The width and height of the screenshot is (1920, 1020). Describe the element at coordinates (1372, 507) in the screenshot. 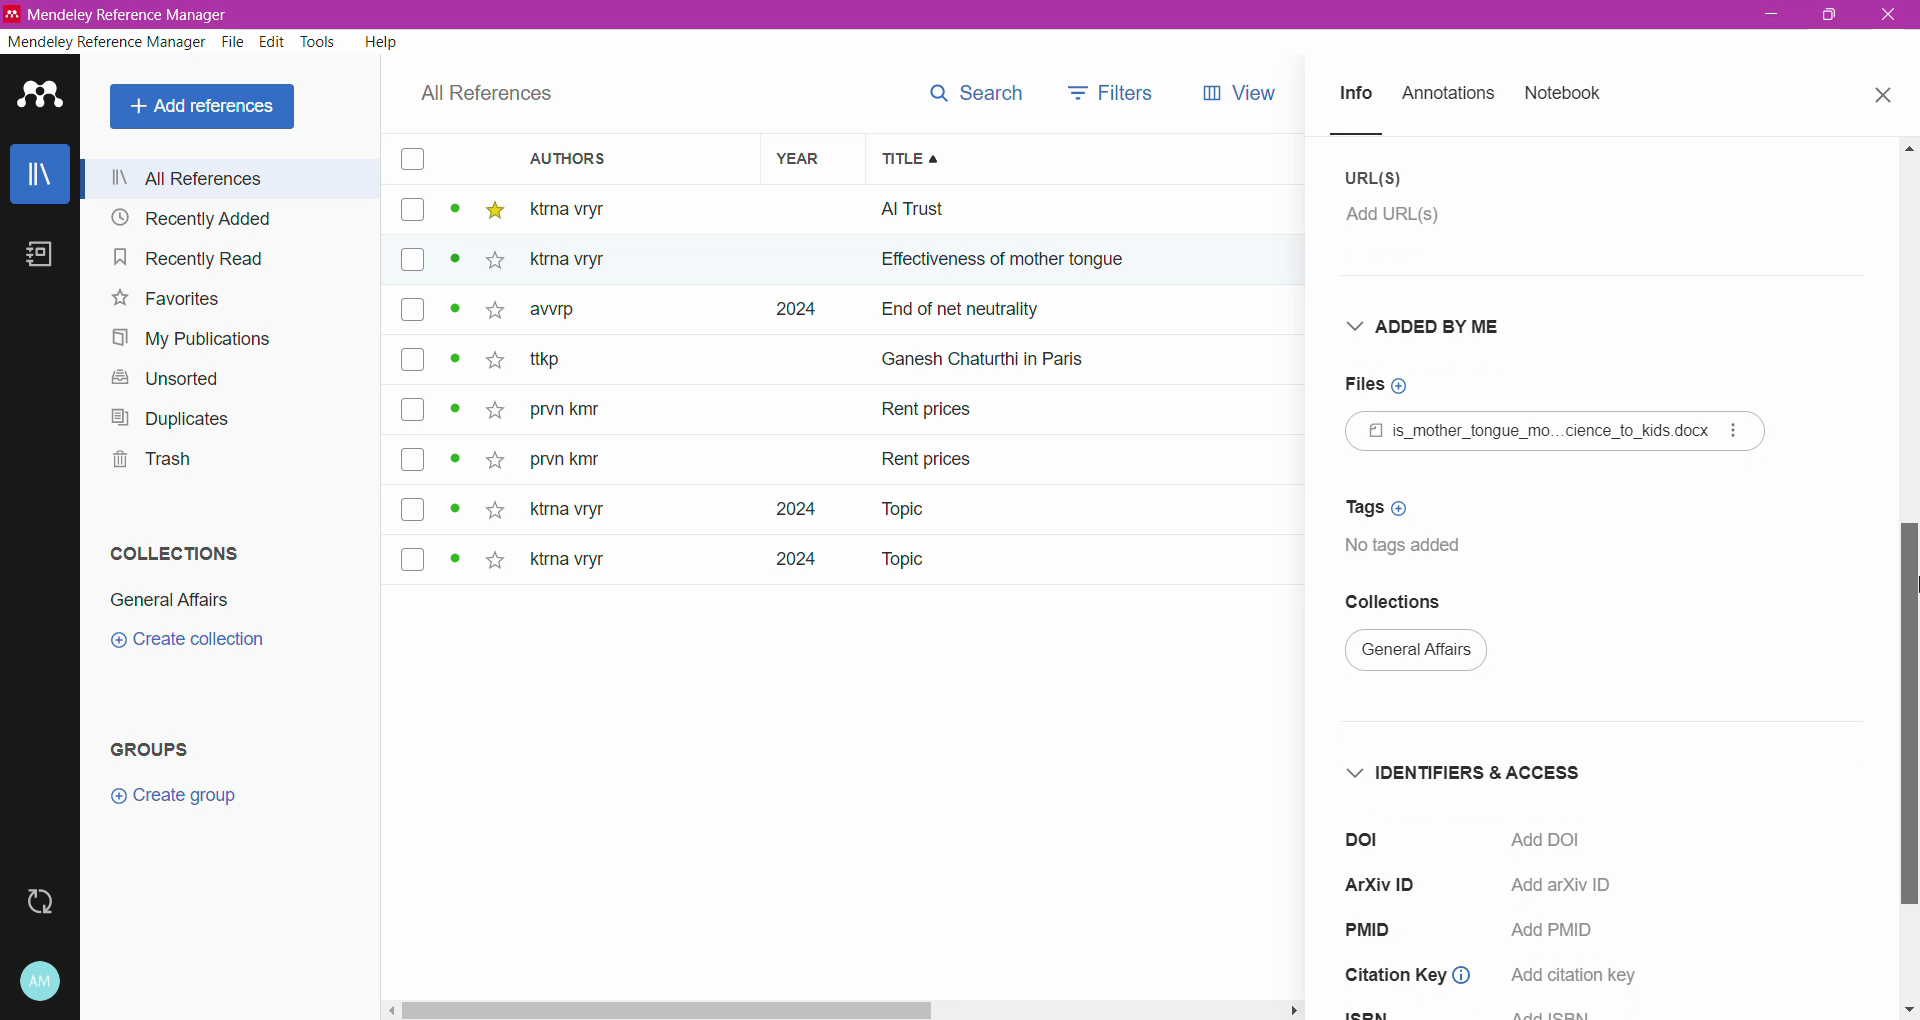

I see `Click to add Tags` at that location.